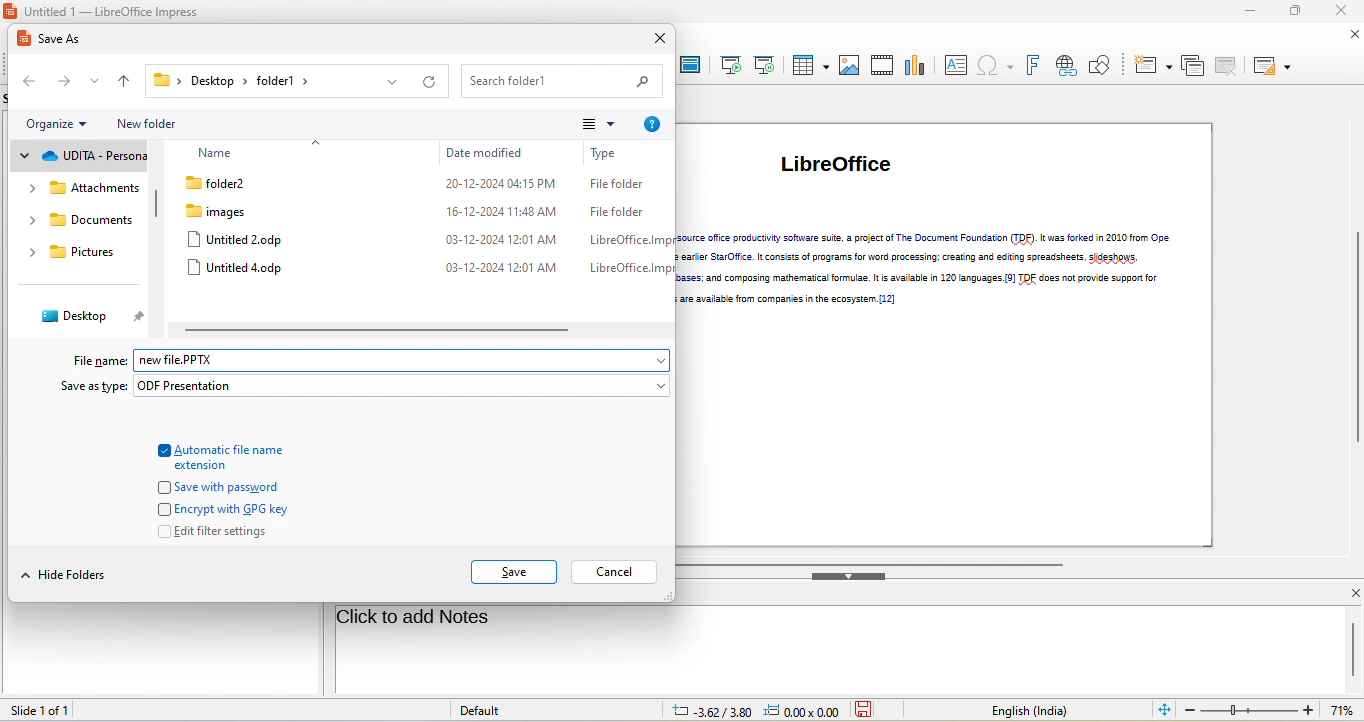 This screenshot has height=722, width=1364. What do you see at coordinates (850, 576) in the screenshot?
I see `hide bottom sidebar` at bounding box center [850, 576].